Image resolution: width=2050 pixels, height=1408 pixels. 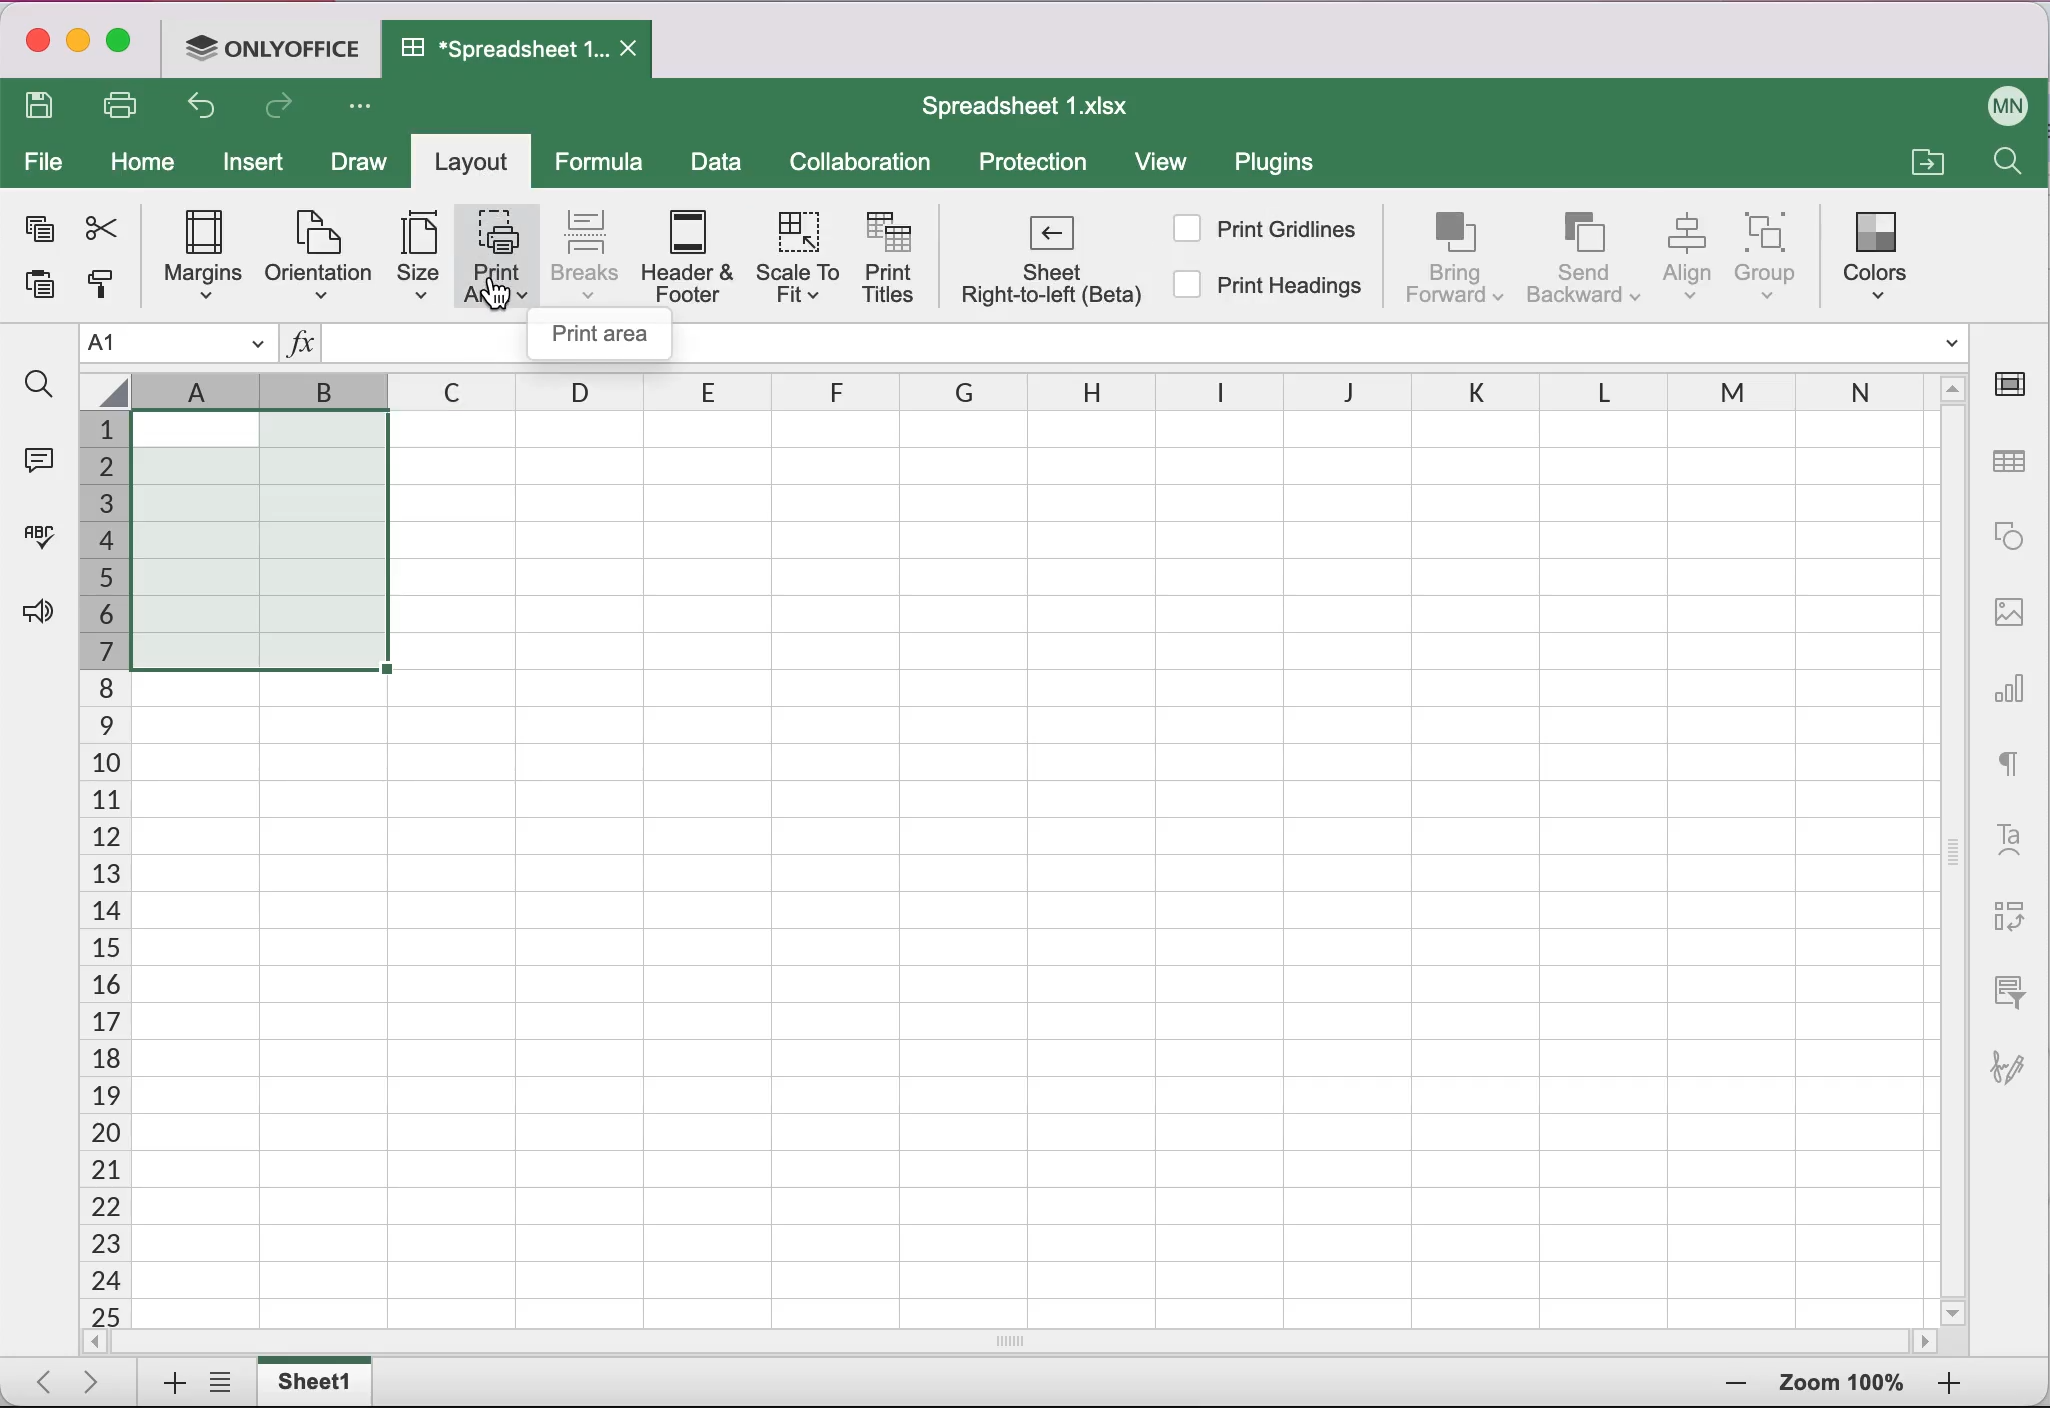 What do you see at coordinates (2009, 536) in the screenshot?
I see `shape` at bounding box center [2009, 536].